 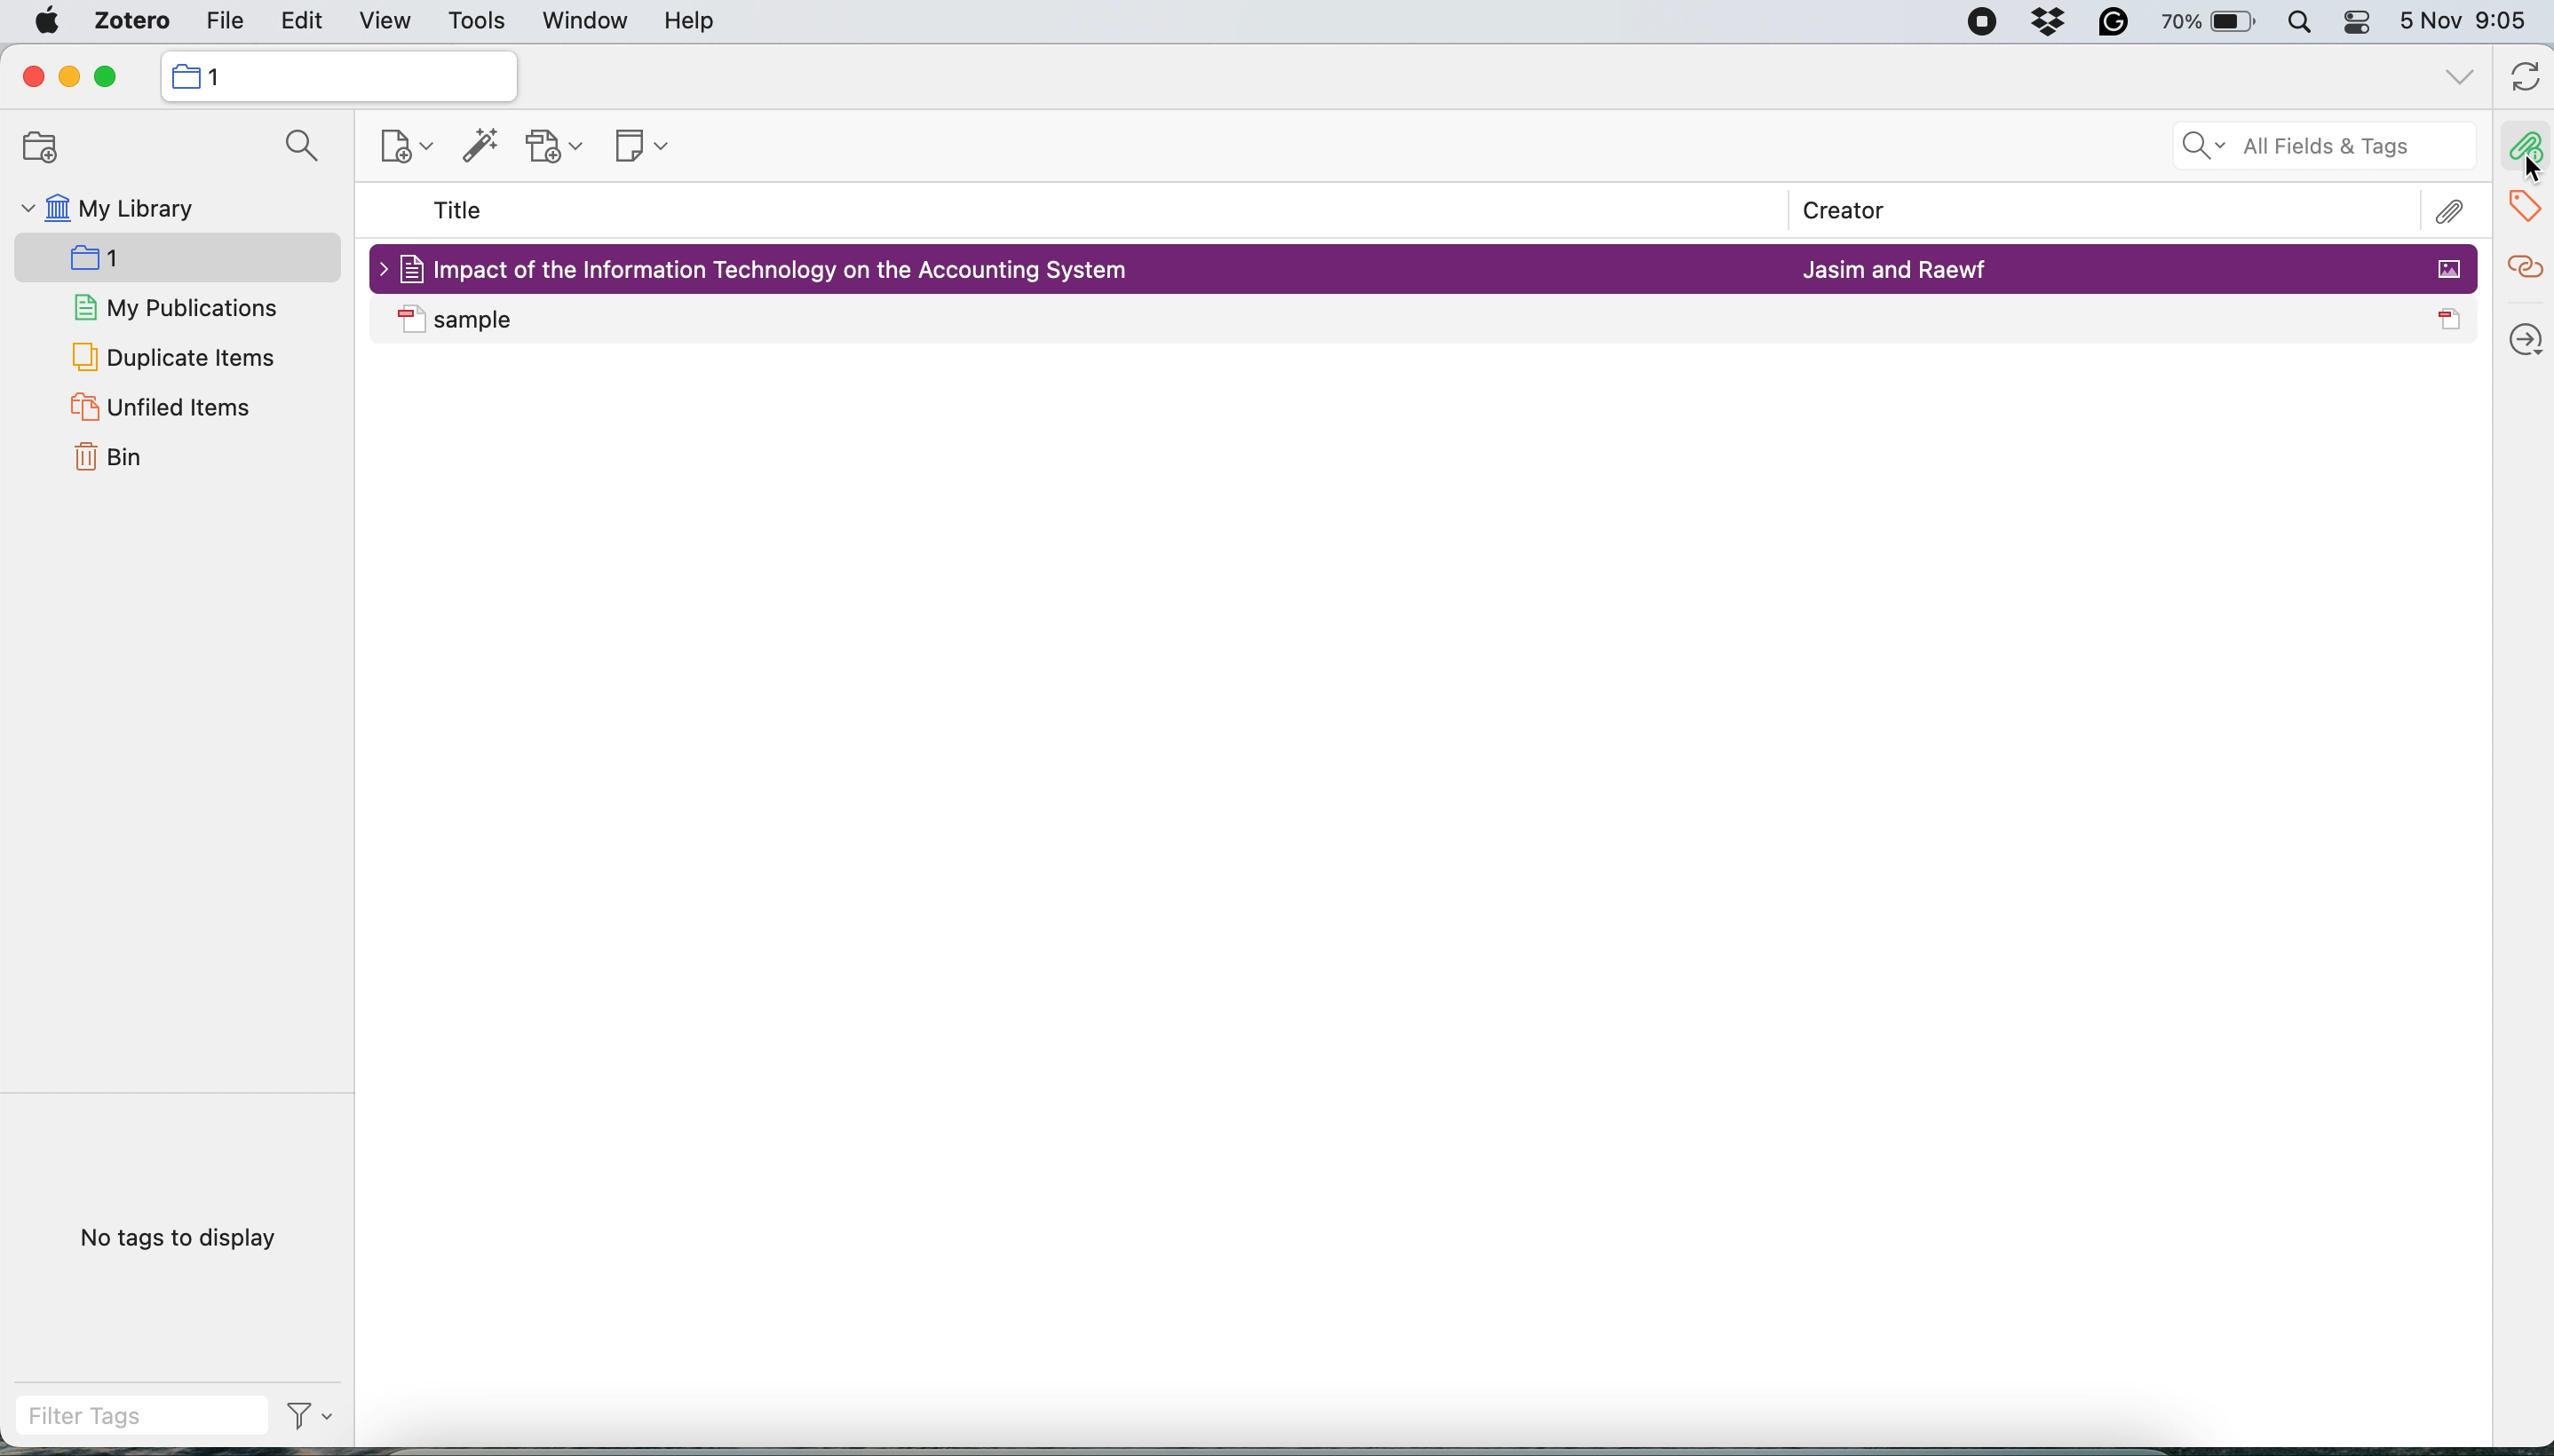 I want to click on unfiled items, so click(x=159, y=408).